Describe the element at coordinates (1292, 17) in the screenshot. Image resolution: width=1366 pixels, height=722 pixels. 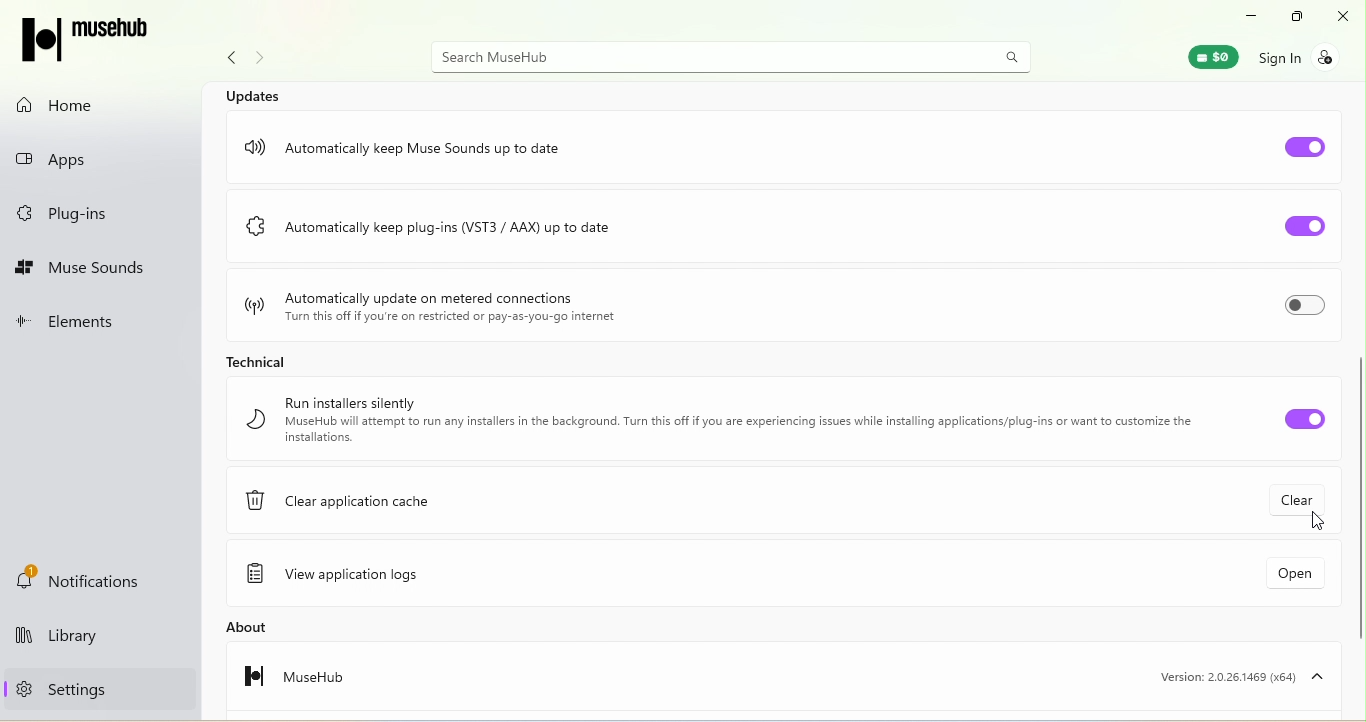
I see `Maximize` at that location.